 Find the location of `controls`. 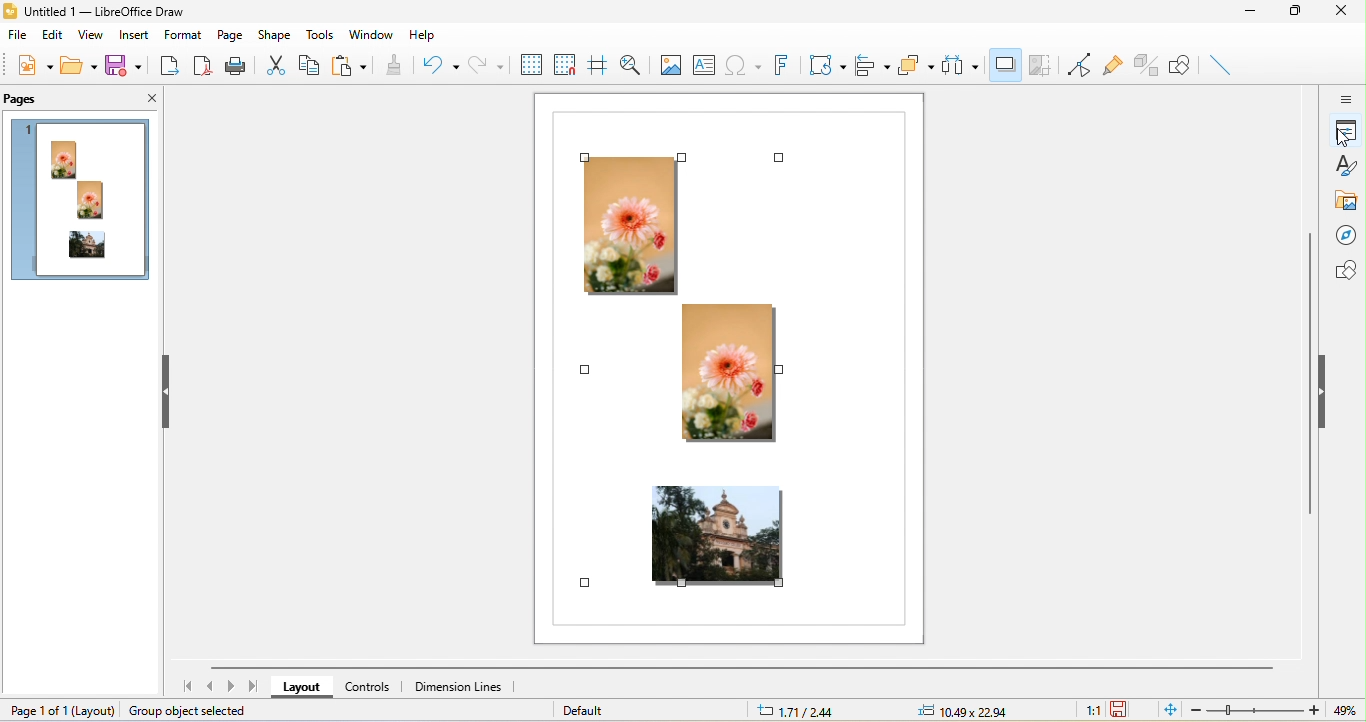

controls is located at coordinates (374, 690).